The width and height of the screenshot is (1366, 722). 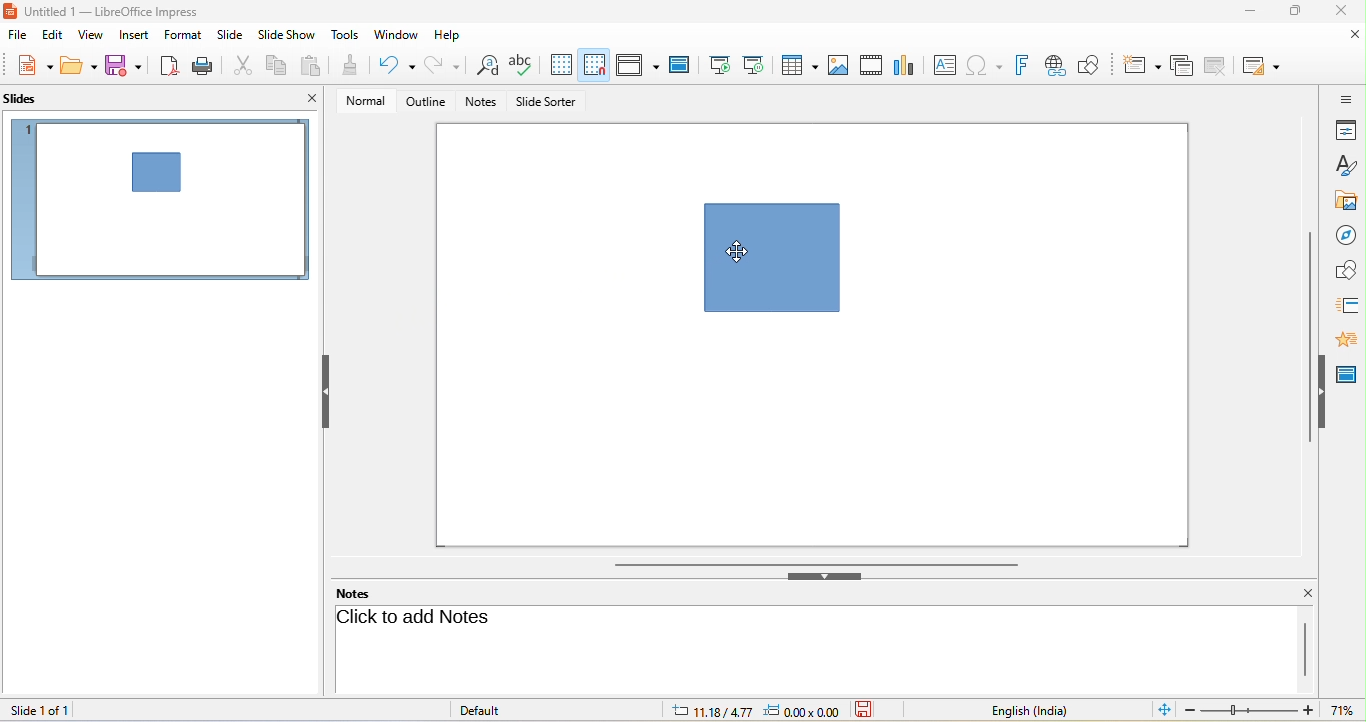 What do you see at coordinates (1346, 269) in the screenshot?
I see `shapes` at bounding box center [1346, 269].